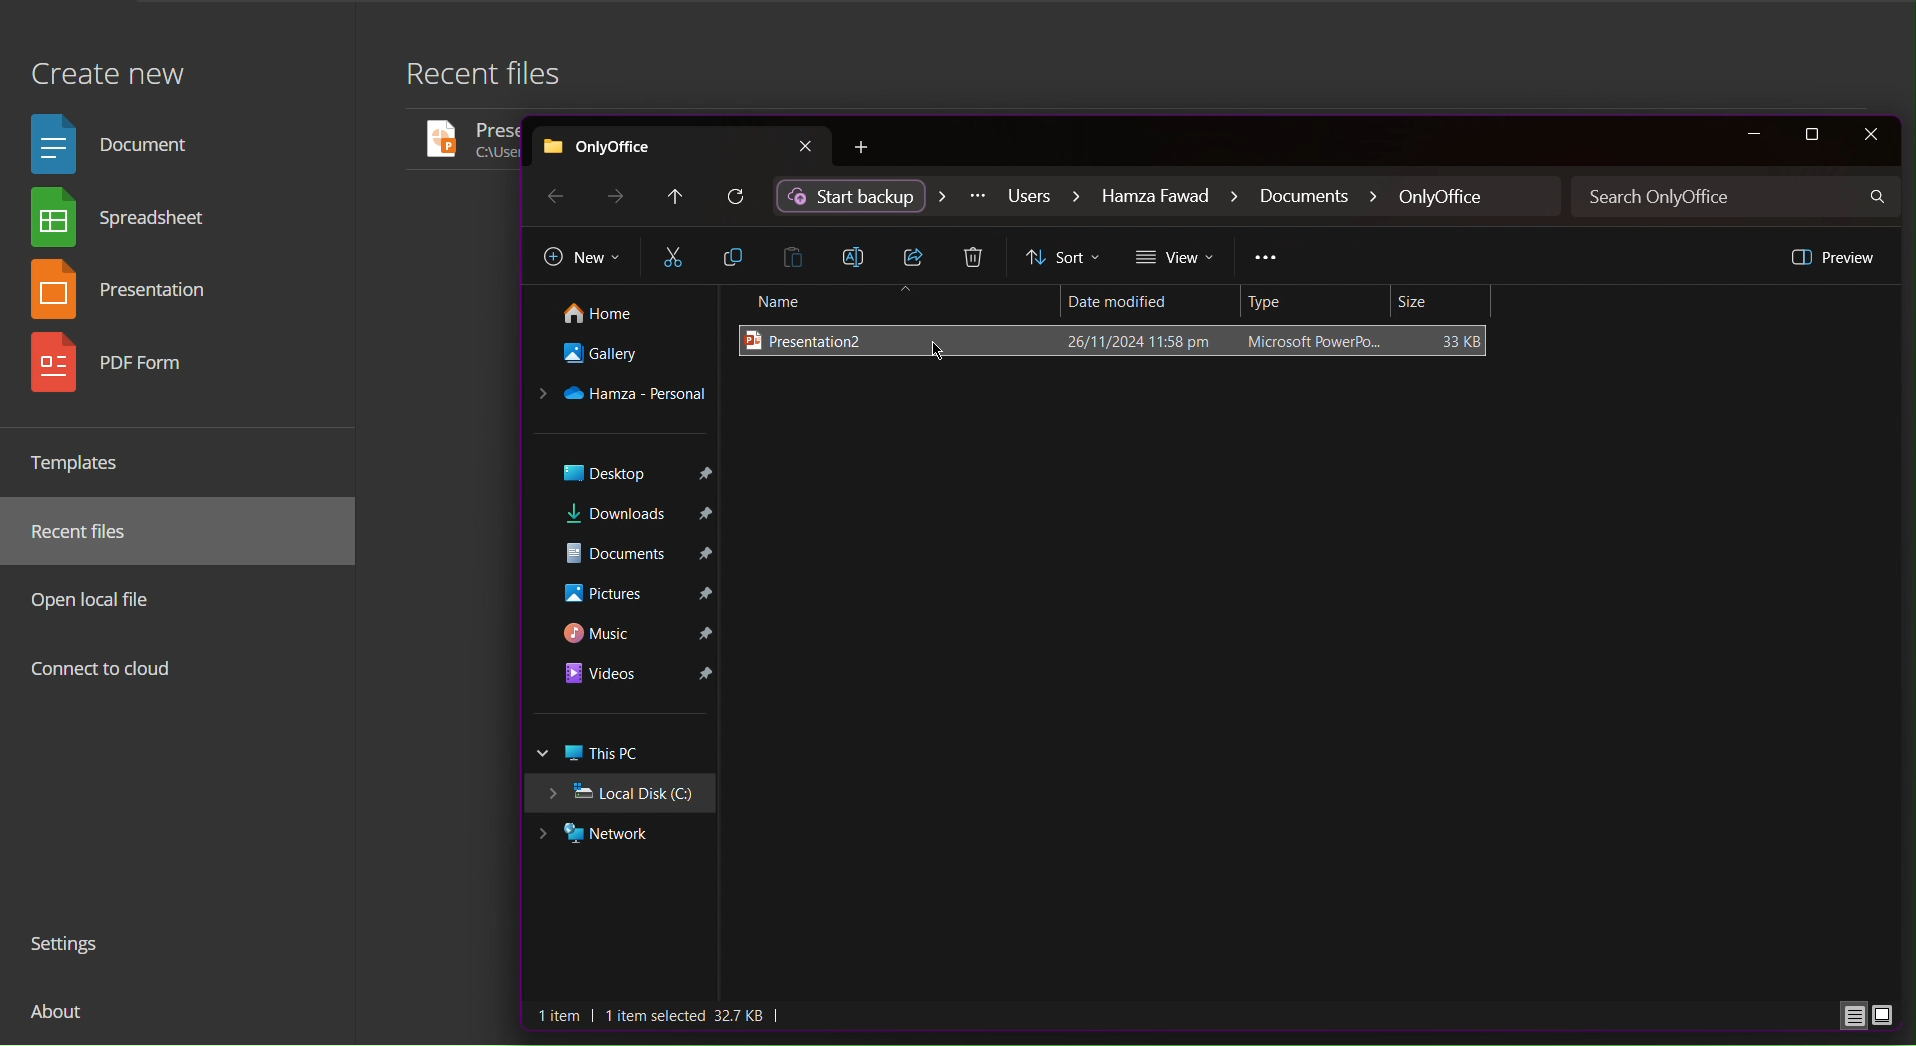 The width and height of the screenshot is (1916, 1046). Describe the element at coordinates (618, 196) in the screenshot. I see `Next` at that location.